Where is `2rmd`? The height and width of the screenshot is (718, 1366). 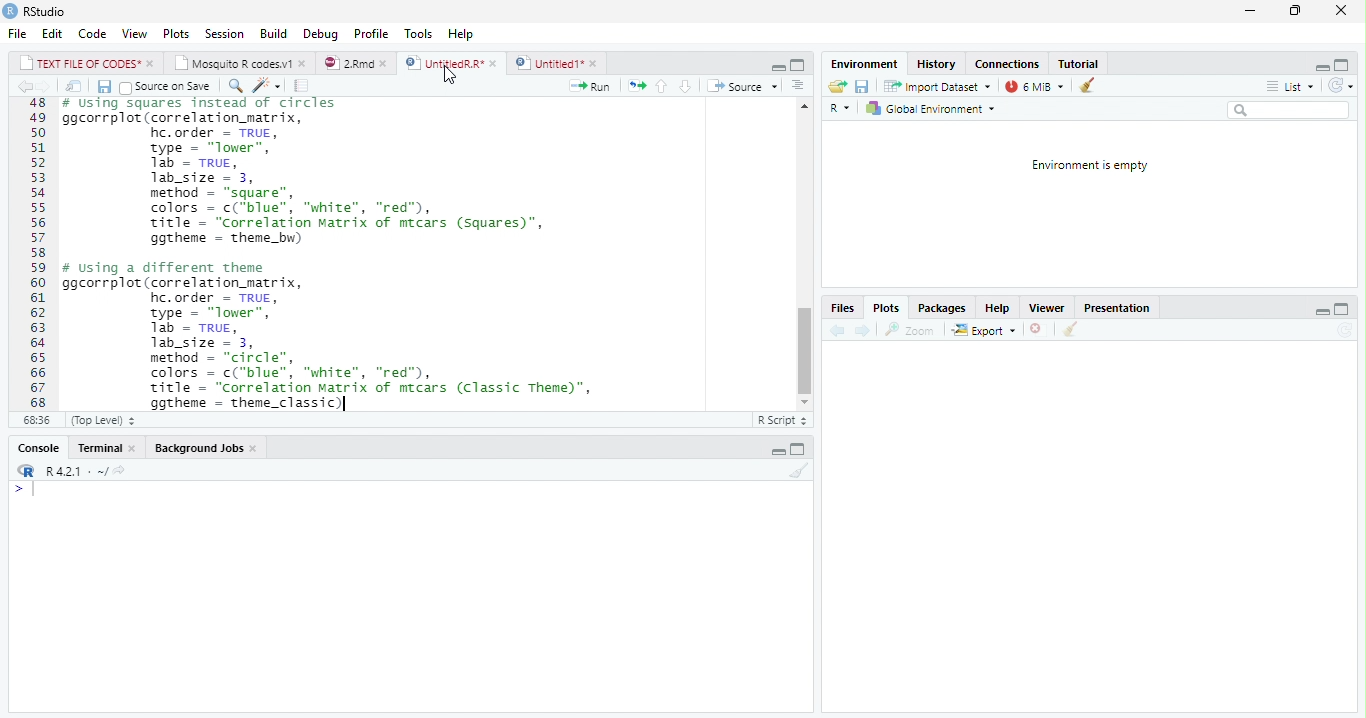
2rmd is located at coordinates (356, 62).